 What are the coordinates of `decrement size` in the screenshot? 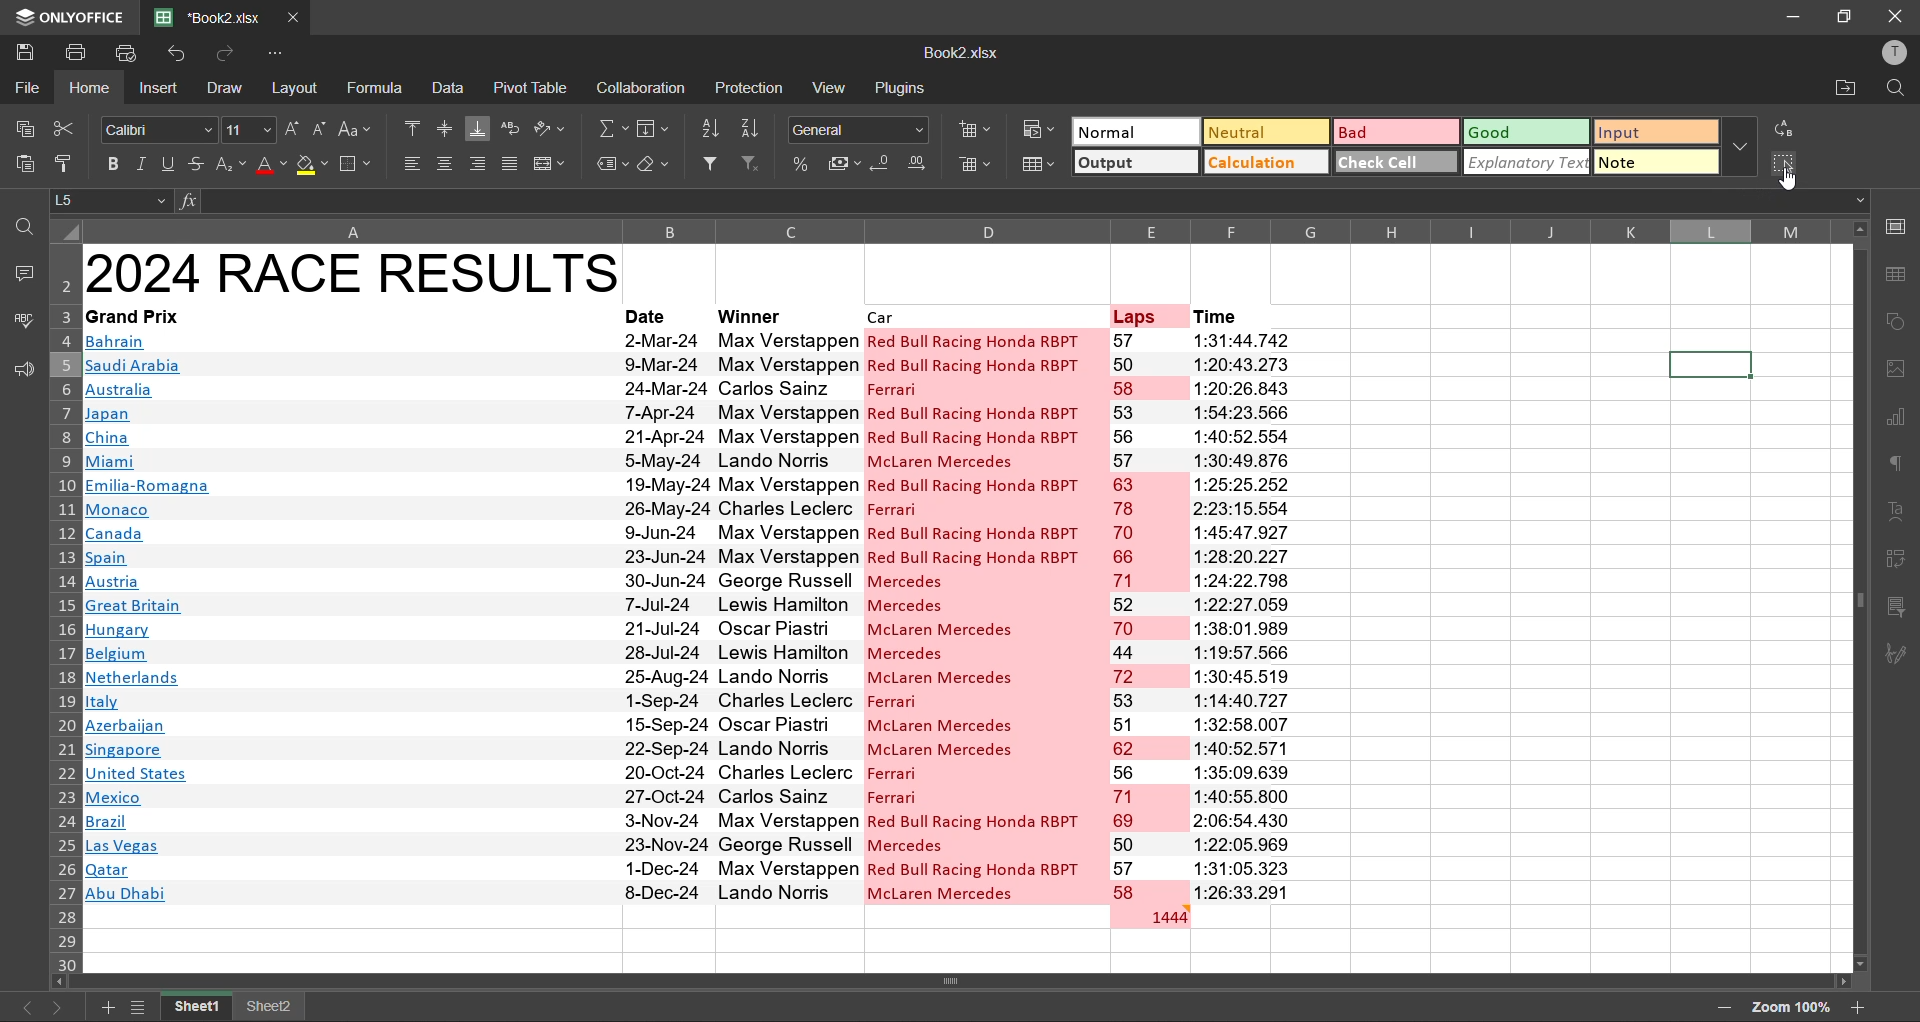 It's located at (318, 130).